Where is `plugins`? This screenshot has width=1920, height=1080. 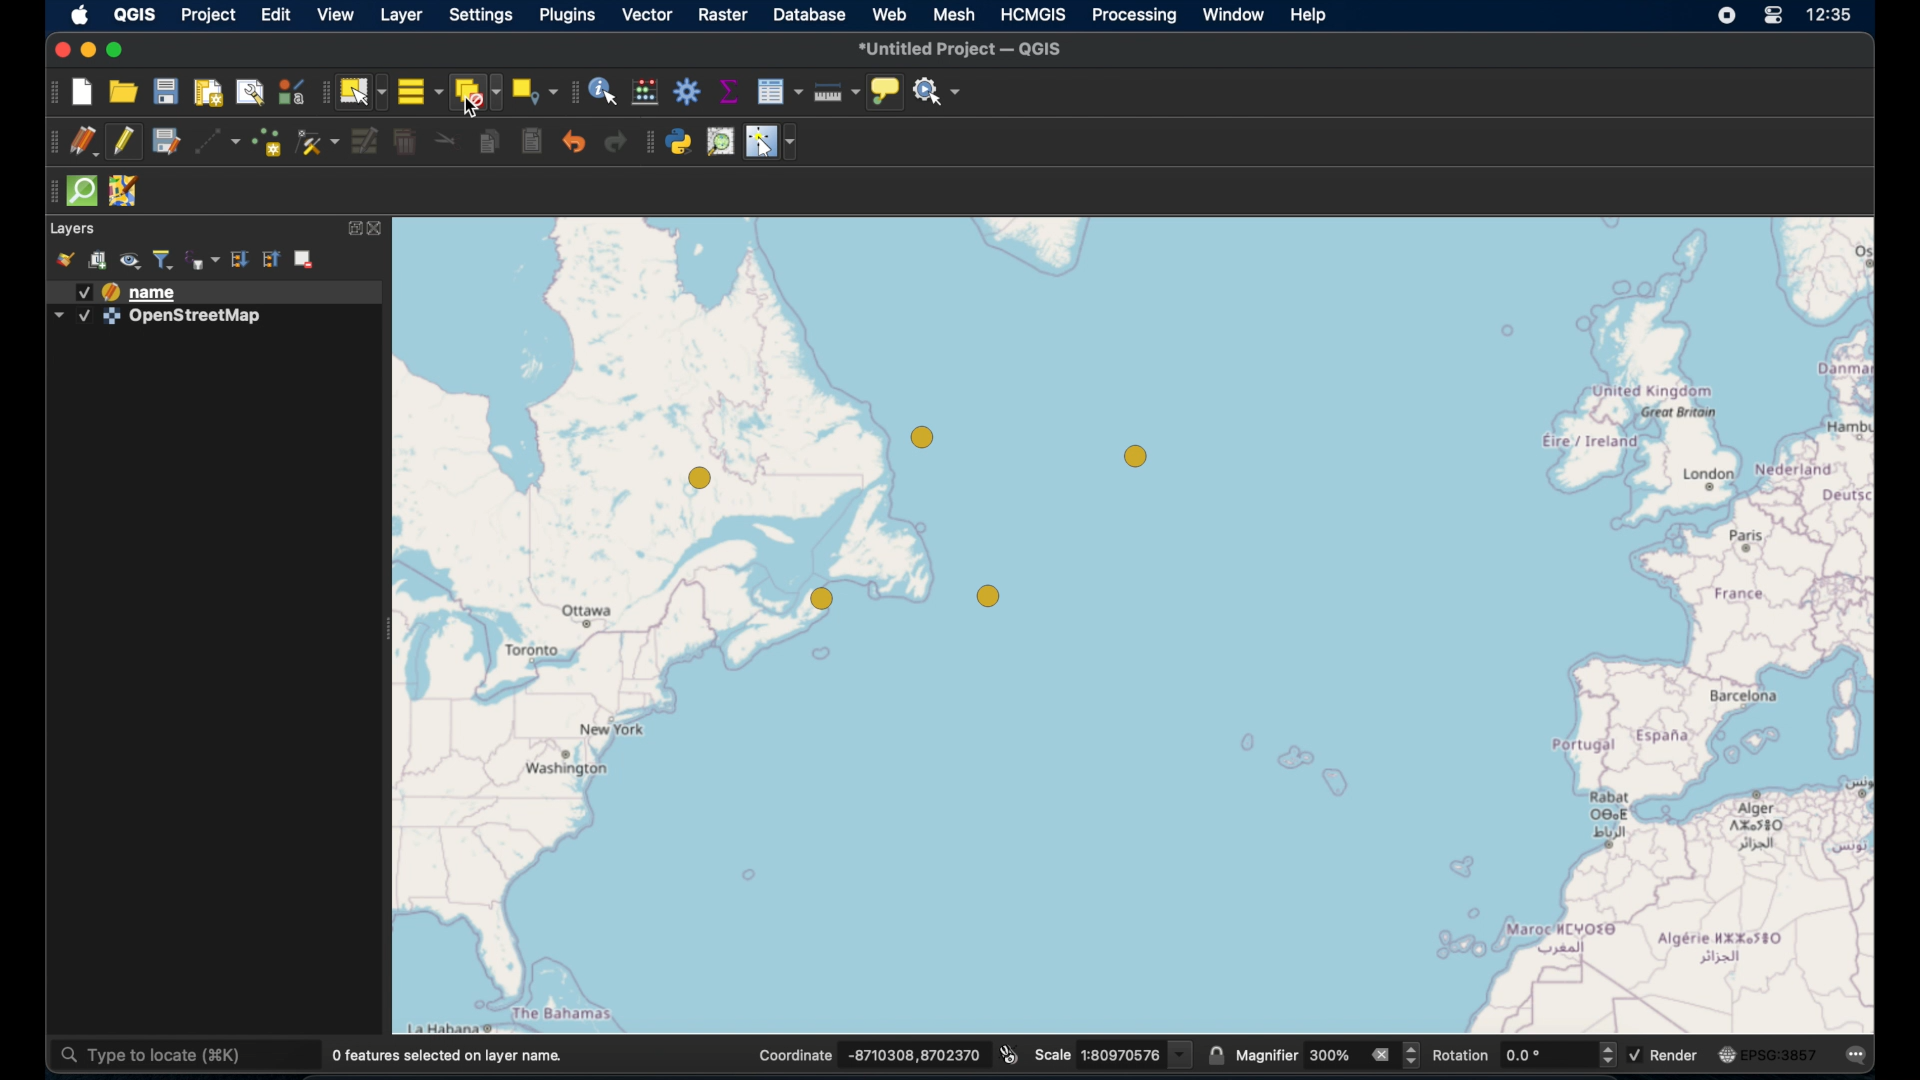 plugins is located at coordinates (567, 17).